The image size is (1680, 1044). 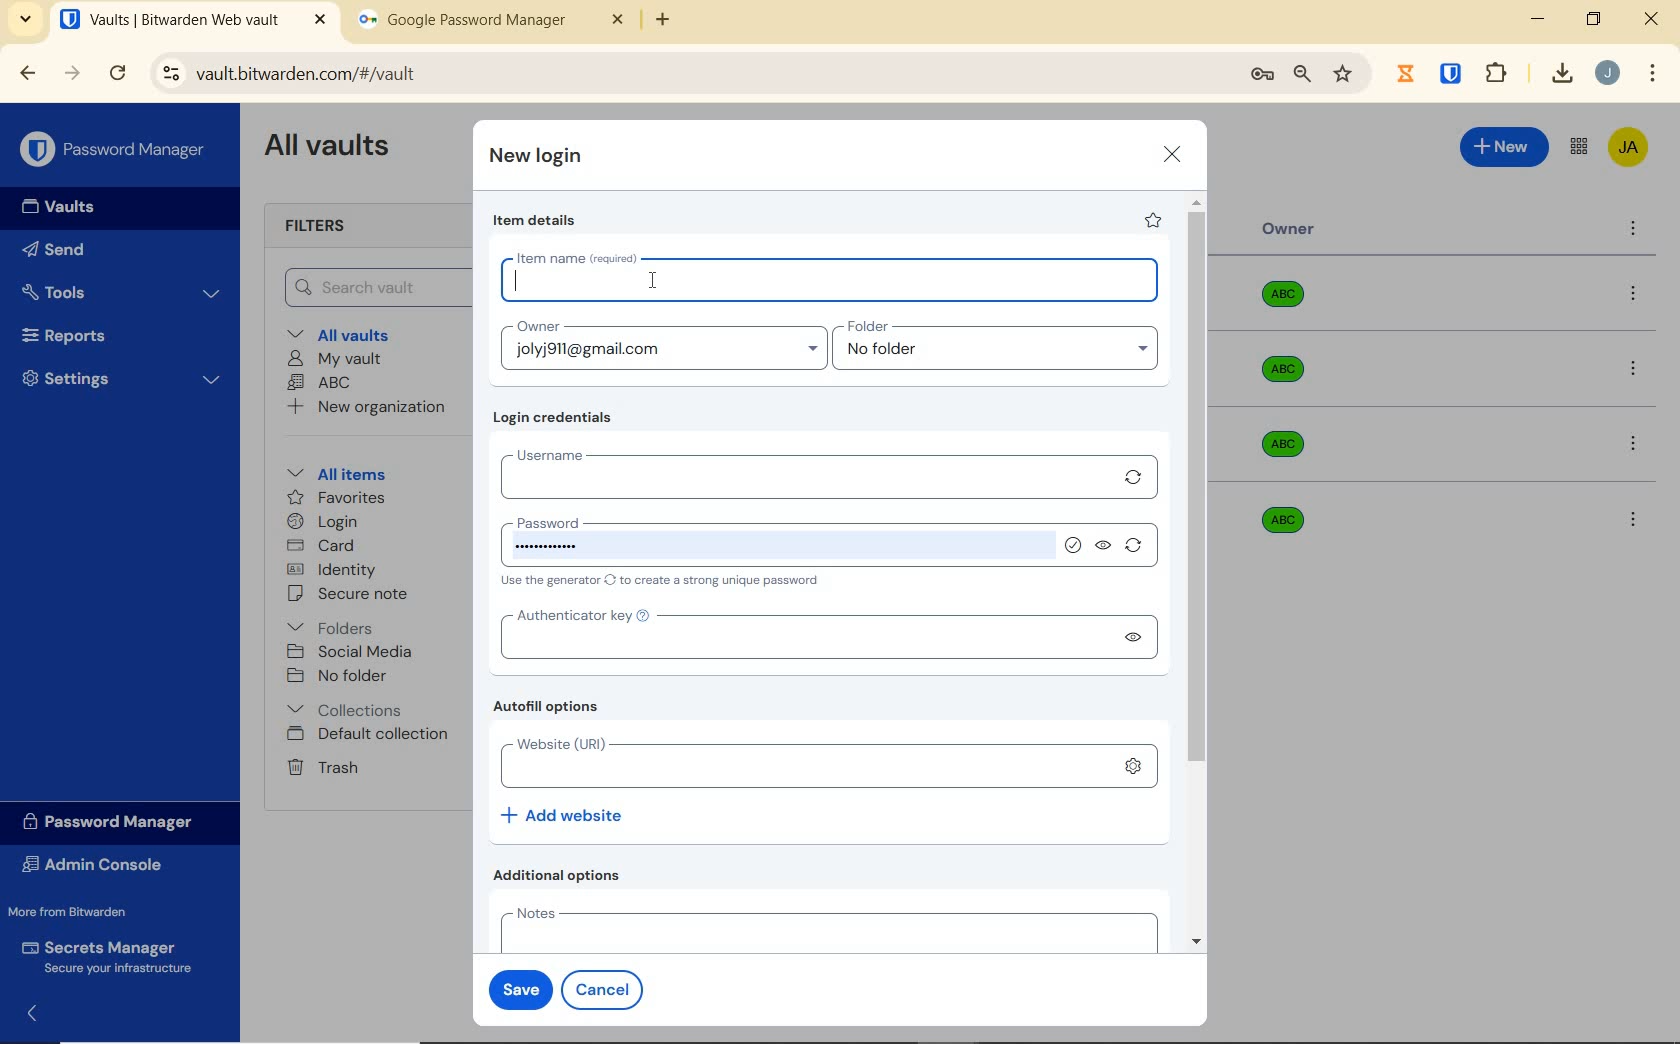 What do you see at coordinates (801, 764) in the screenshot?
I see `Website (URL)` at bounding box center [801, 764].